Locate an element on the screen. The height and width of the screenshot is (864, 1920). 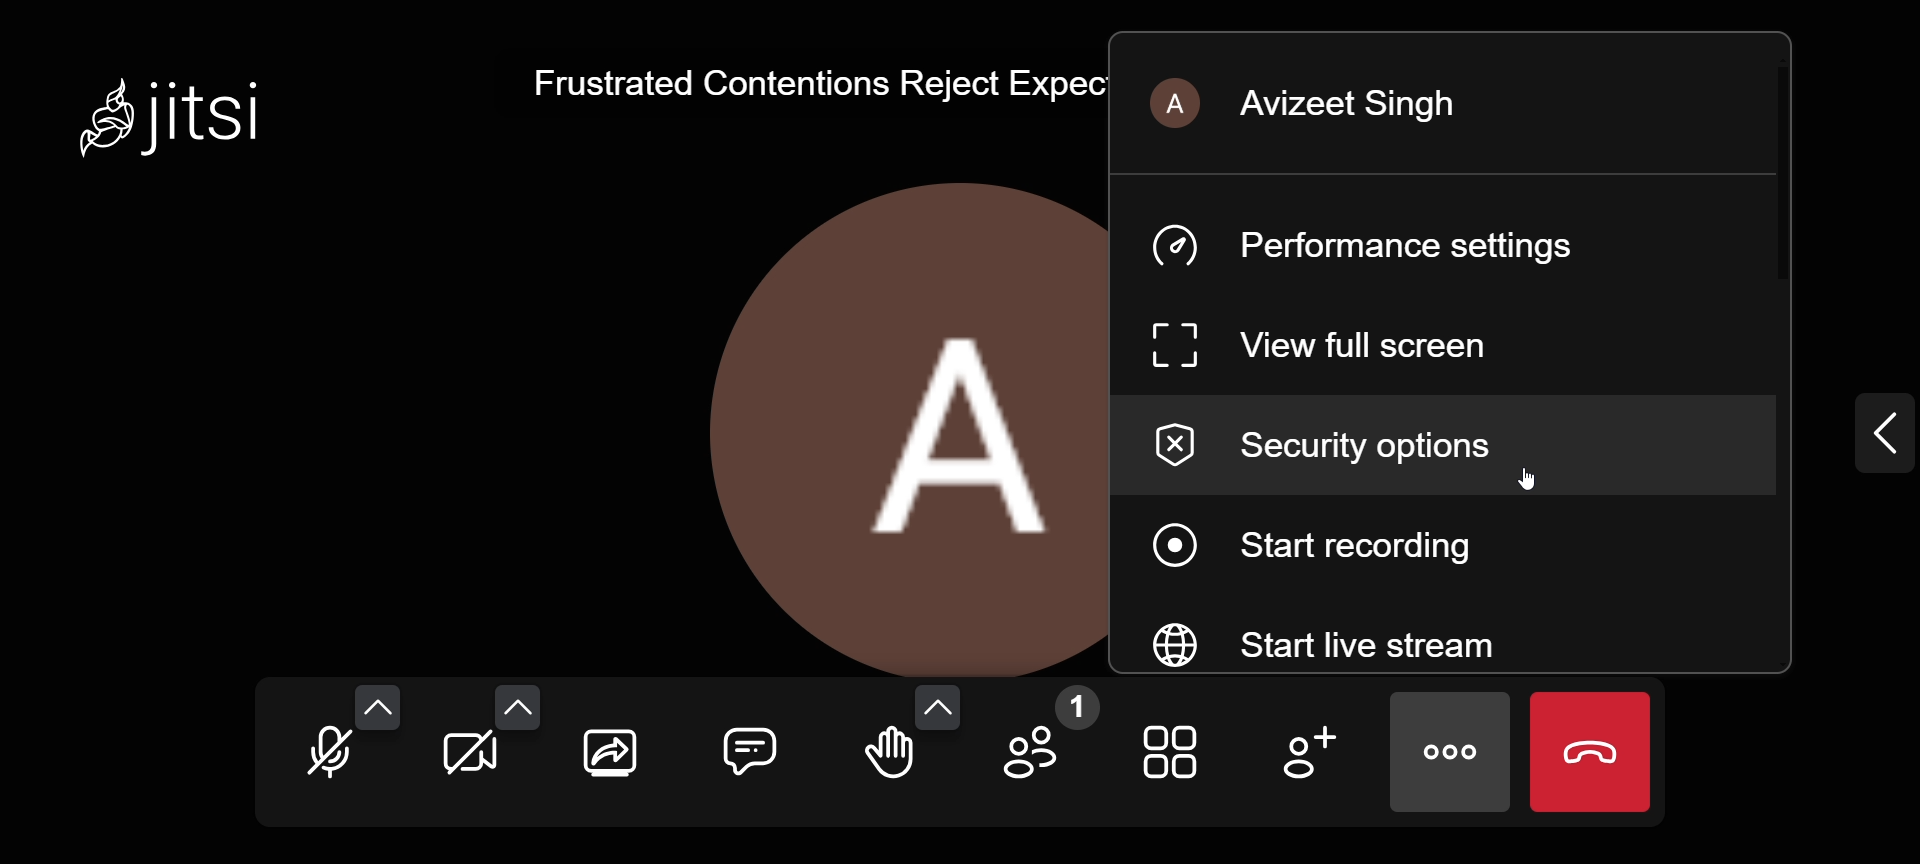
audio options is located at coordinates (377, 701).